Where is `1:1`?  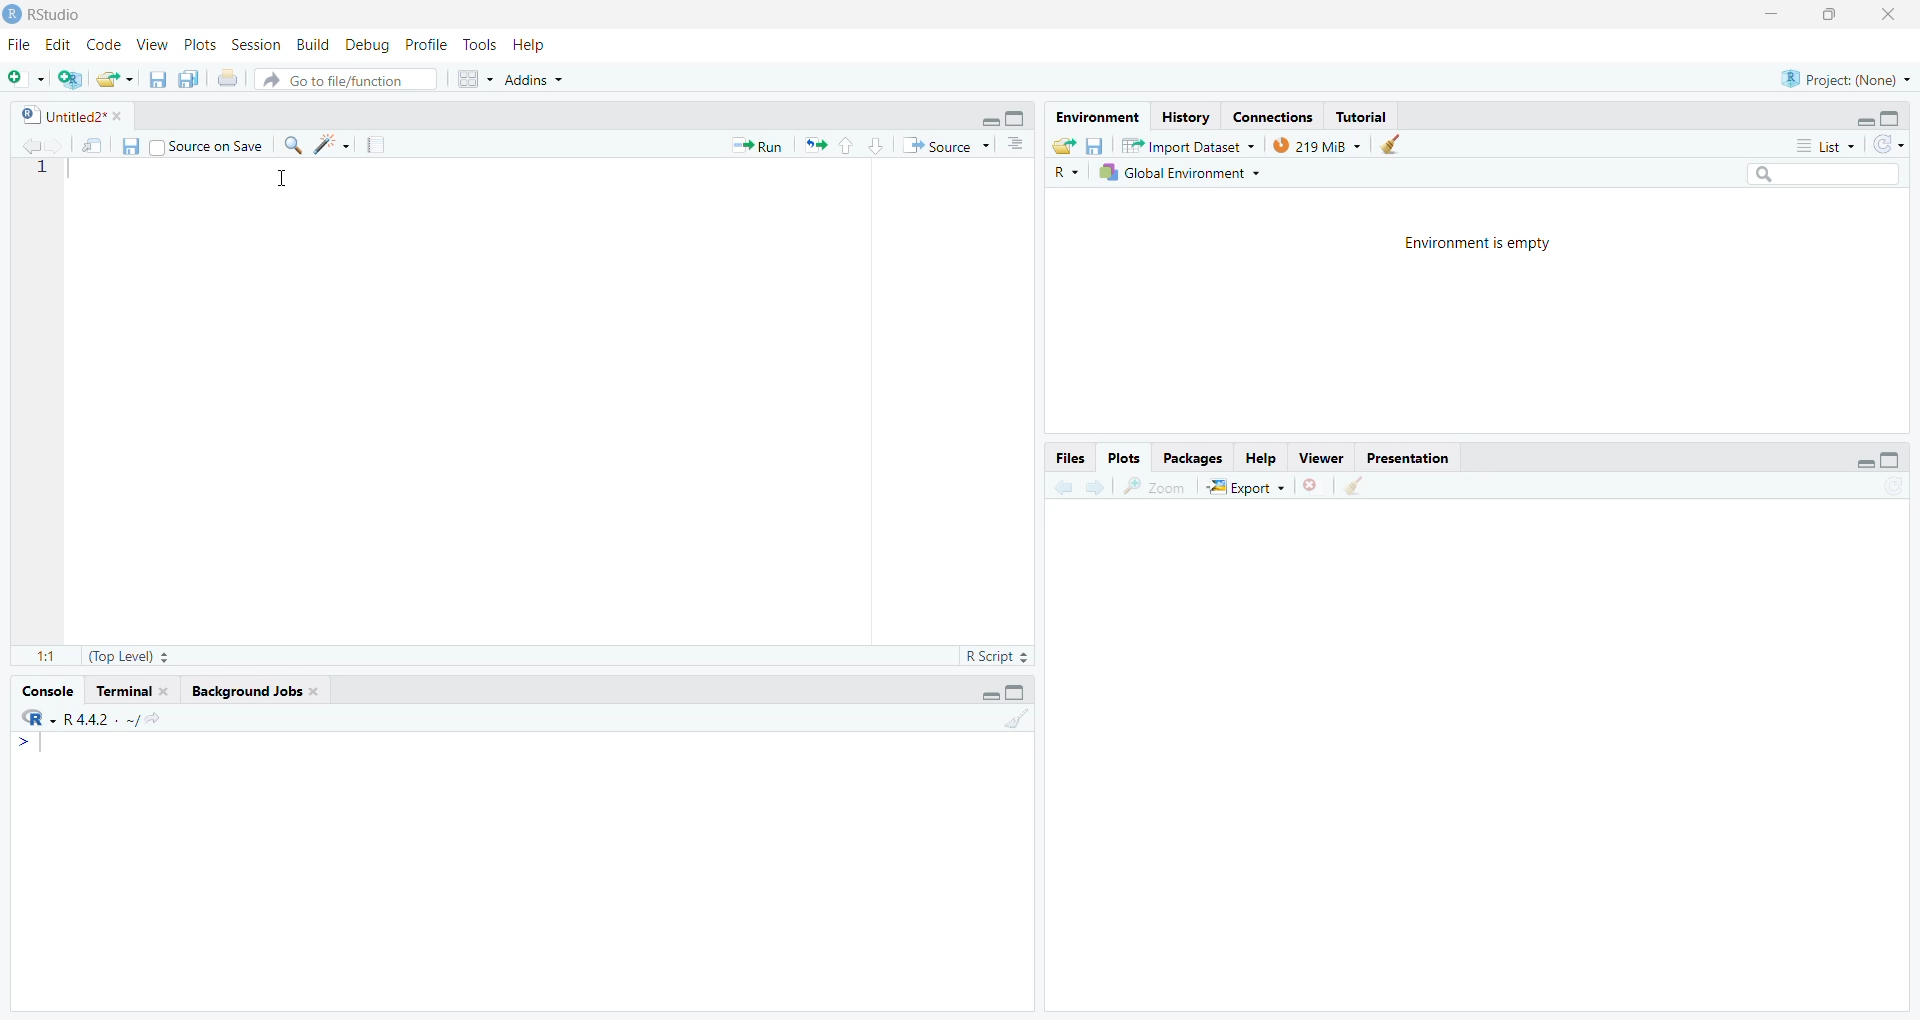 1:1 is located at coordinates (47, 658).